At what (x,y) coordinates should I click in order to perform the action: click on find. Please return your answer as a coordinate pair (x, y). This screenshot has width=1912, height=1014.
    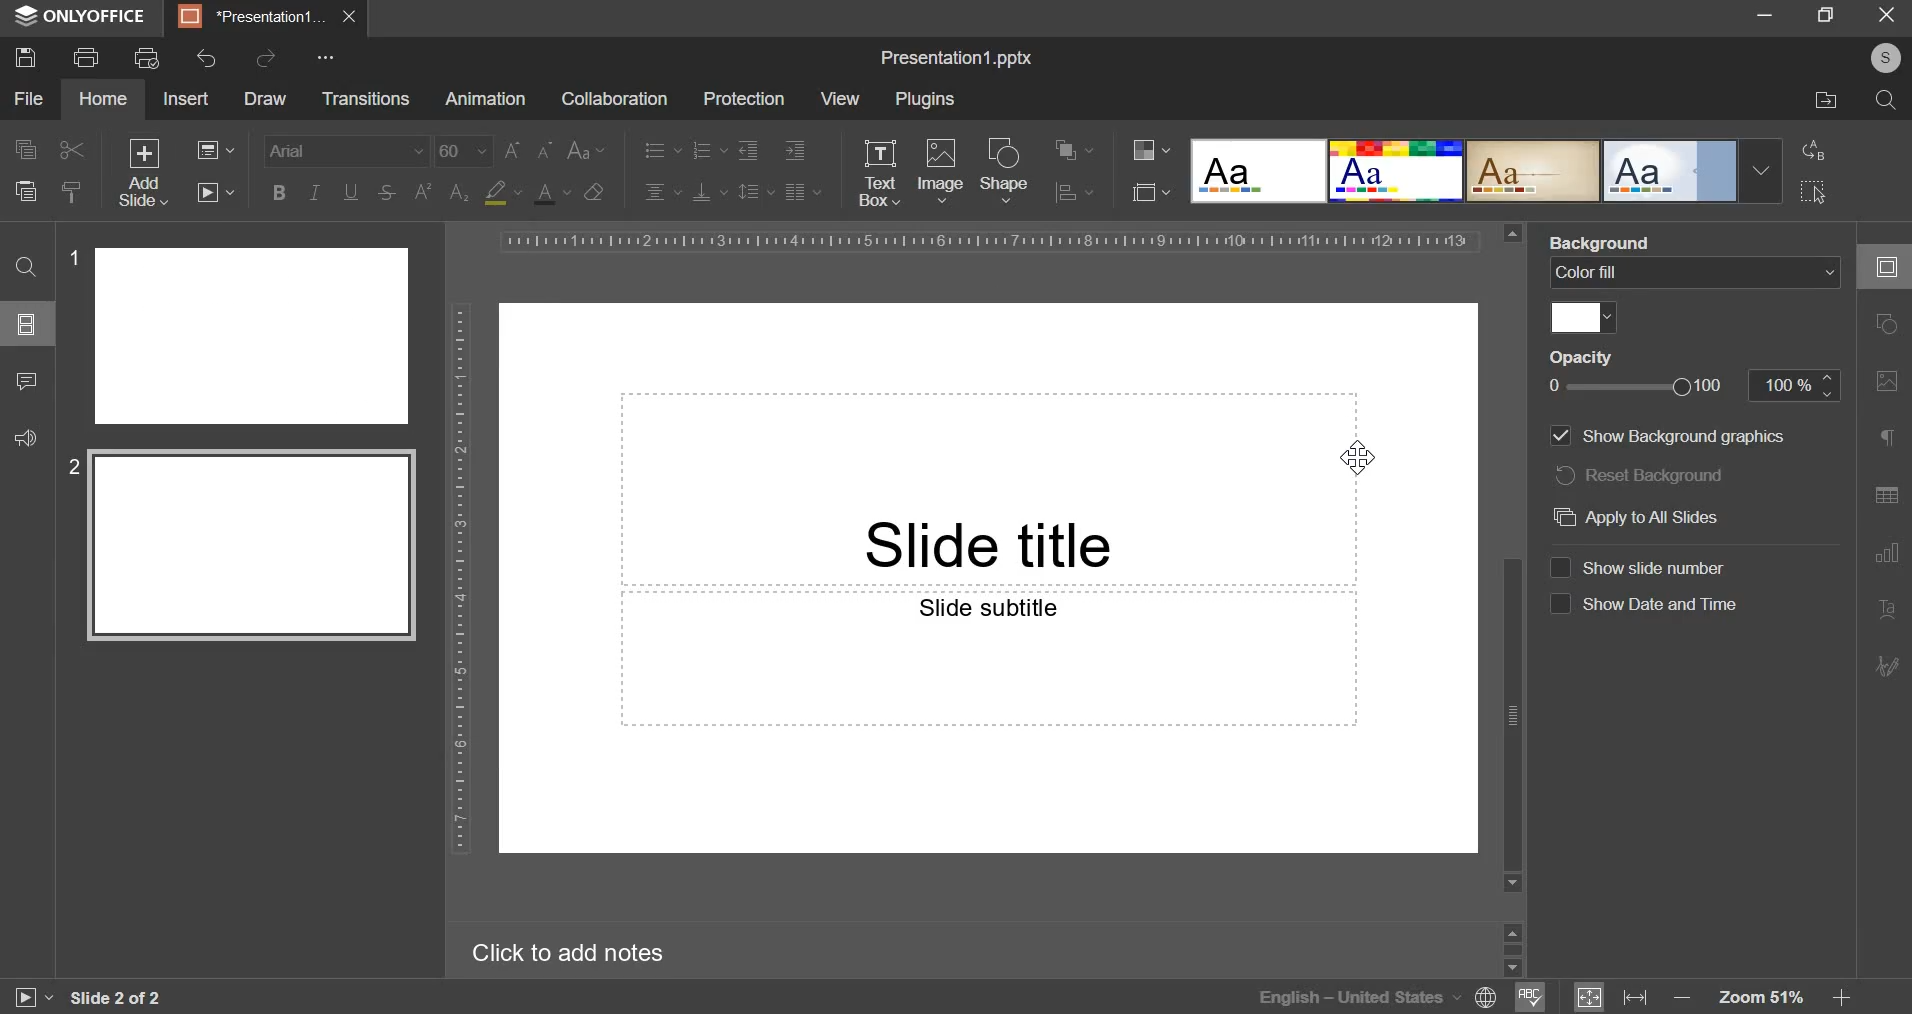
    Looking at the image, I should click on (25, 266).